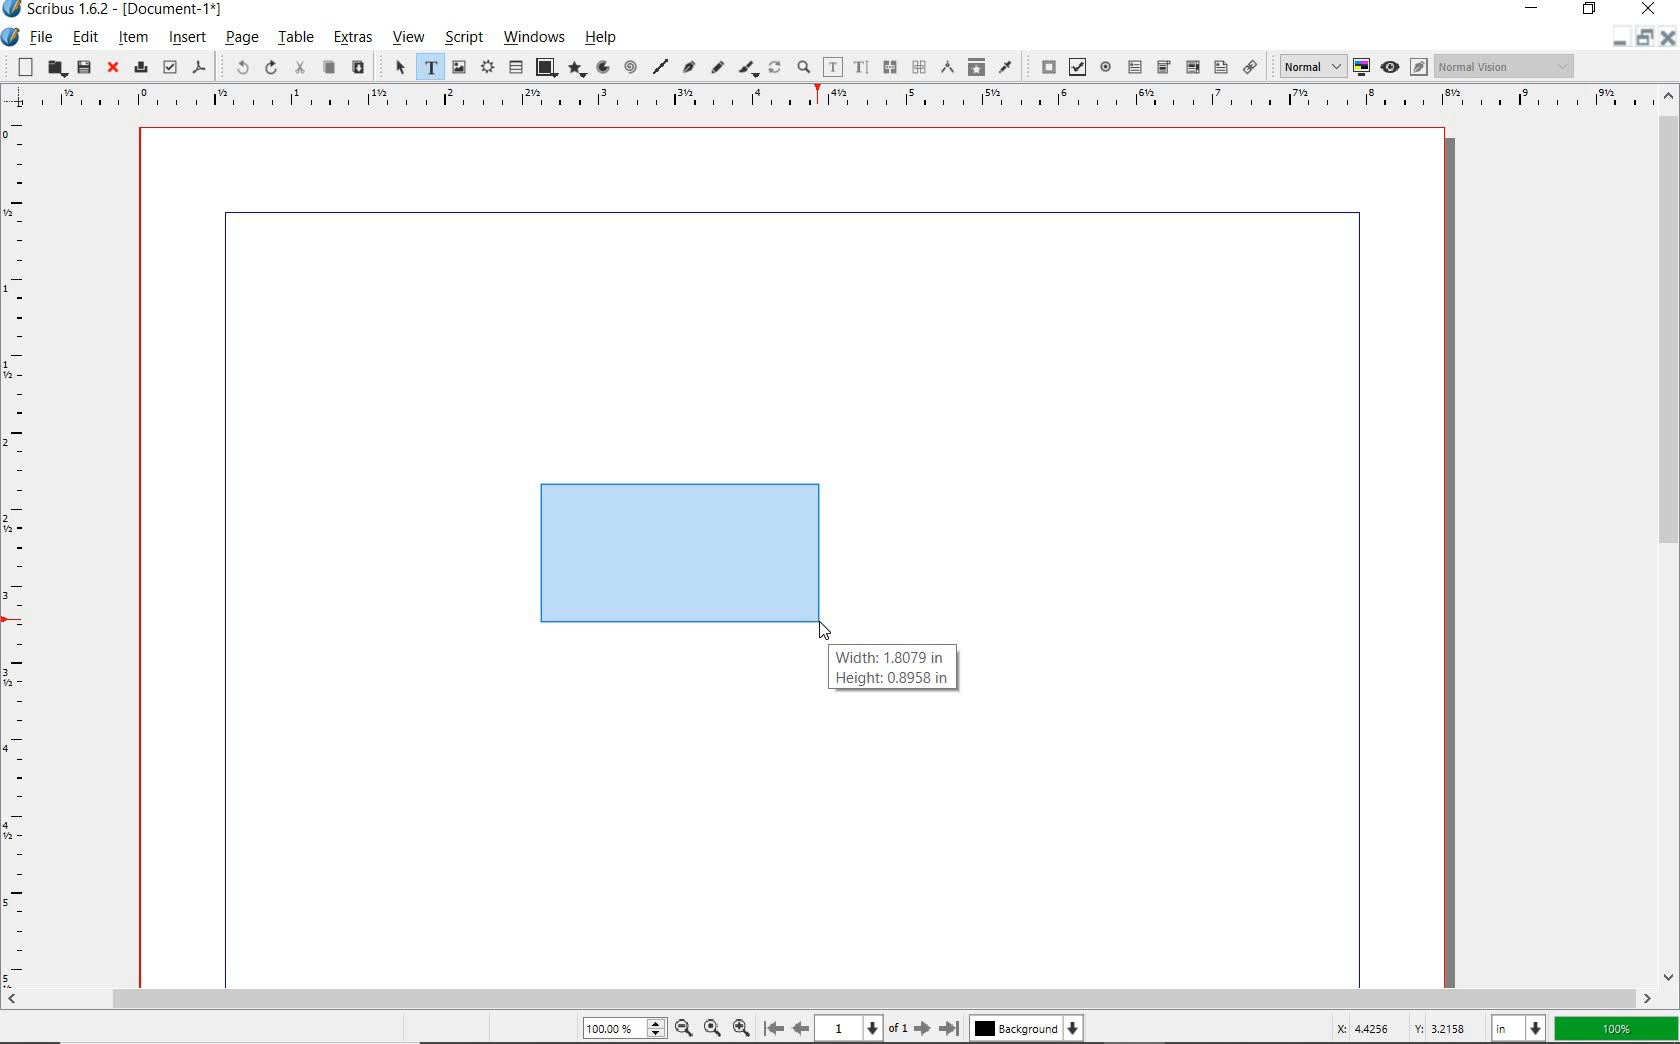 The height and width of the screenshot is (1044, 1680). Describe the element at coordinates (185, 37) in the screenshot. I see `insert` at that location.